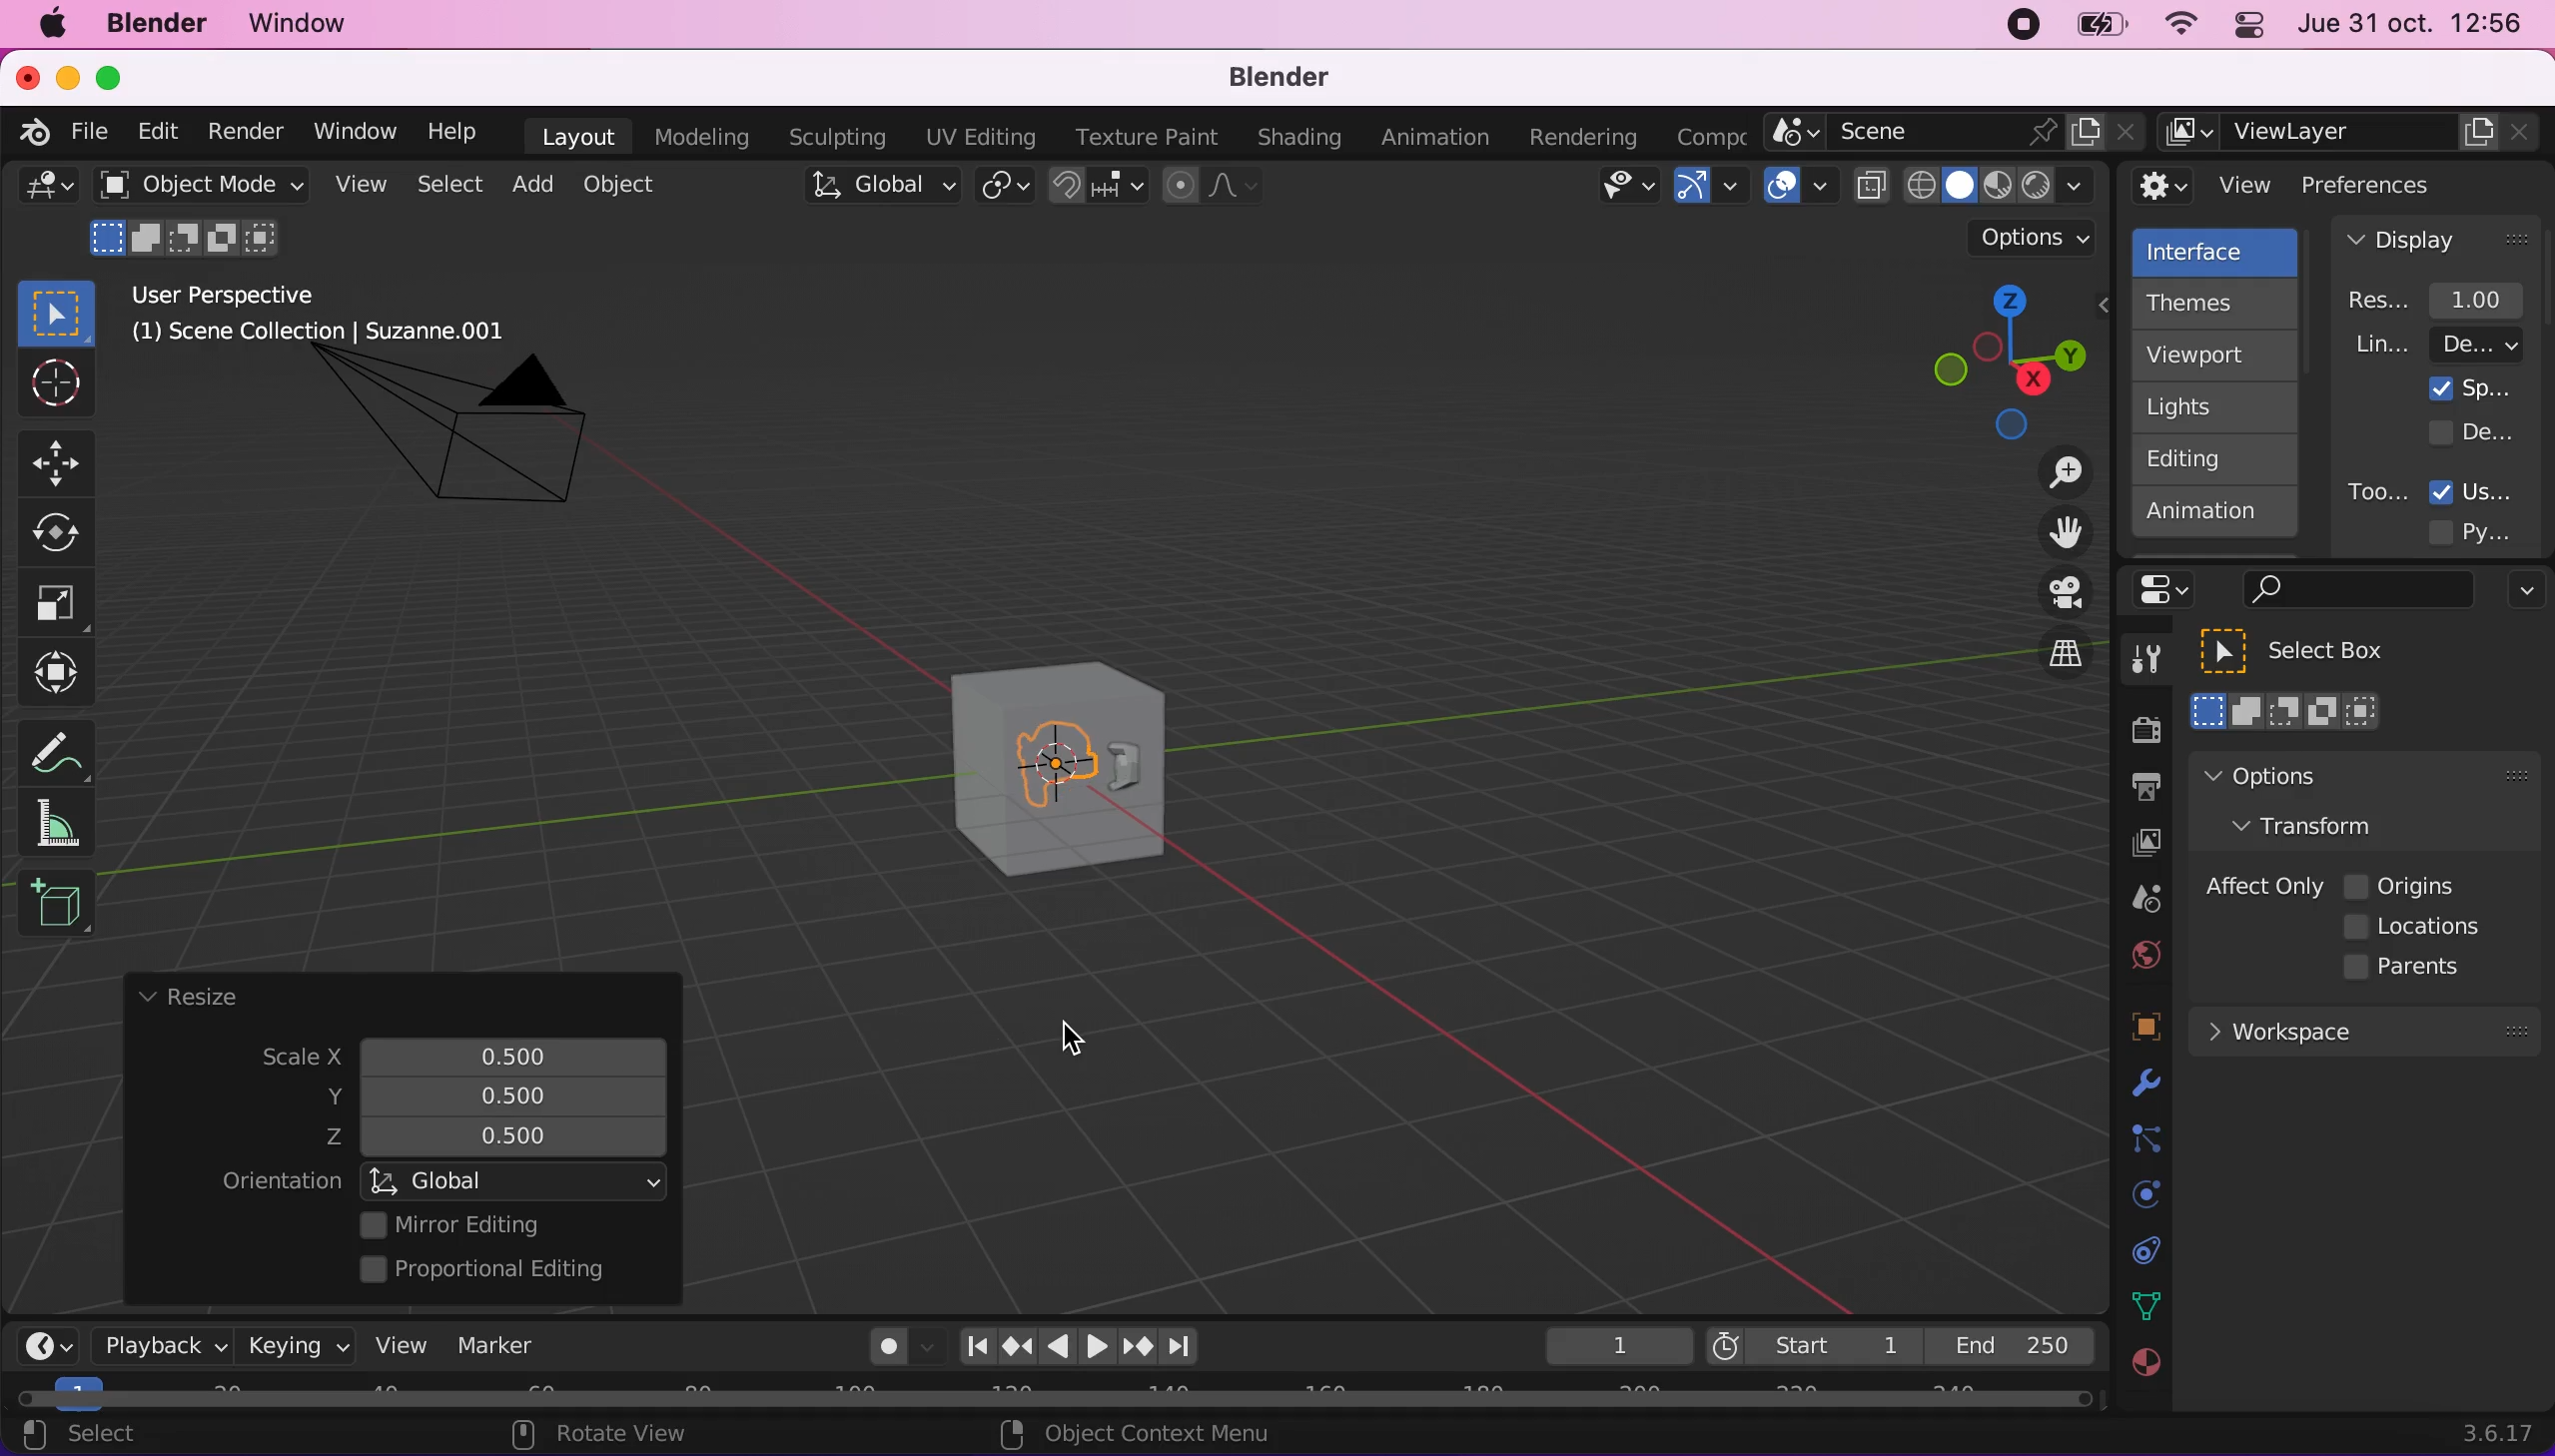  What do you see at coordinates (508, 1224) in the screenshot?
I see `mirror editing` at bounding box center [508, 1224].